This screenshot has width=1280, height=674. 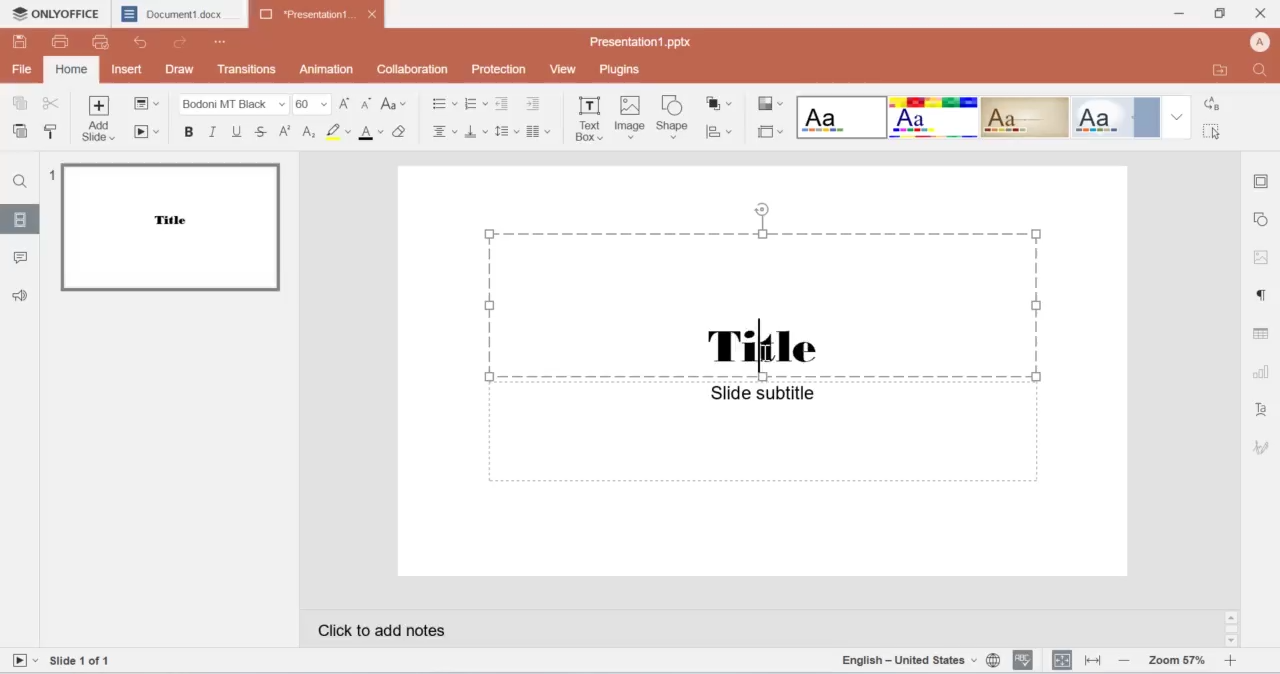 I want to click on video button, so click(x=24, y=661).